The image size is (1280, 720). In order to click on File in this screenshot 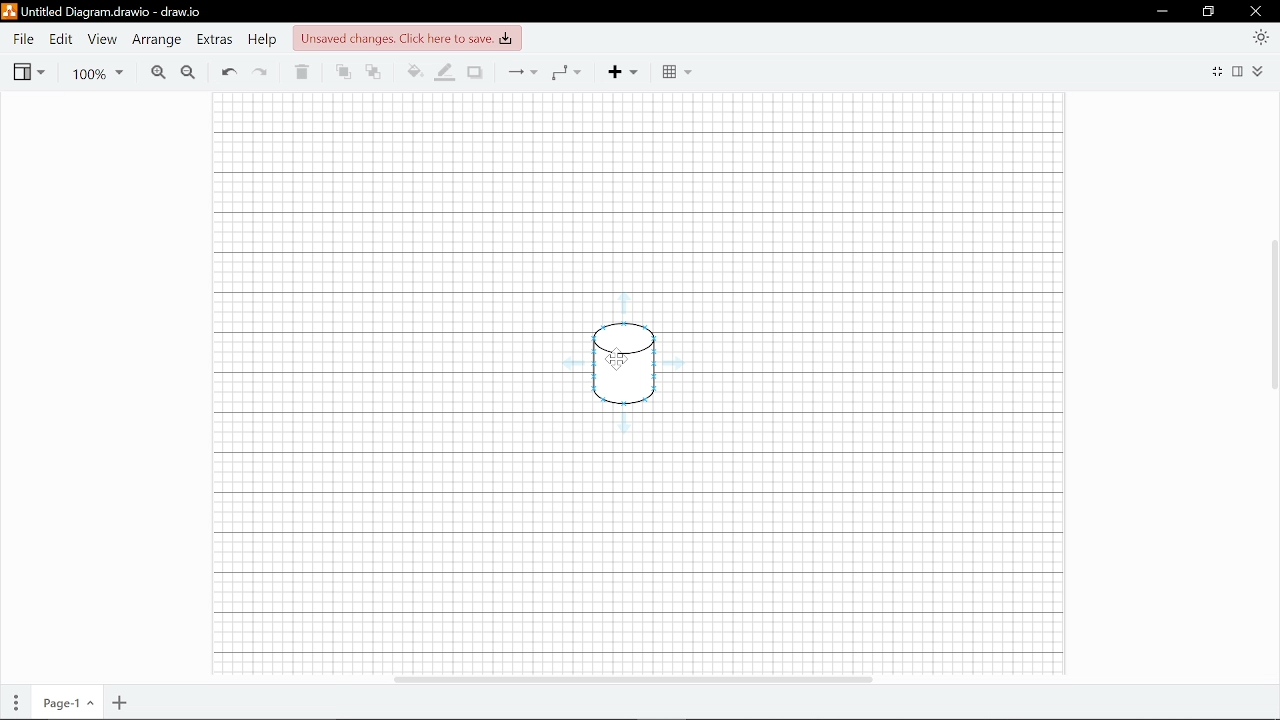, I will do `click(23, 39)`.